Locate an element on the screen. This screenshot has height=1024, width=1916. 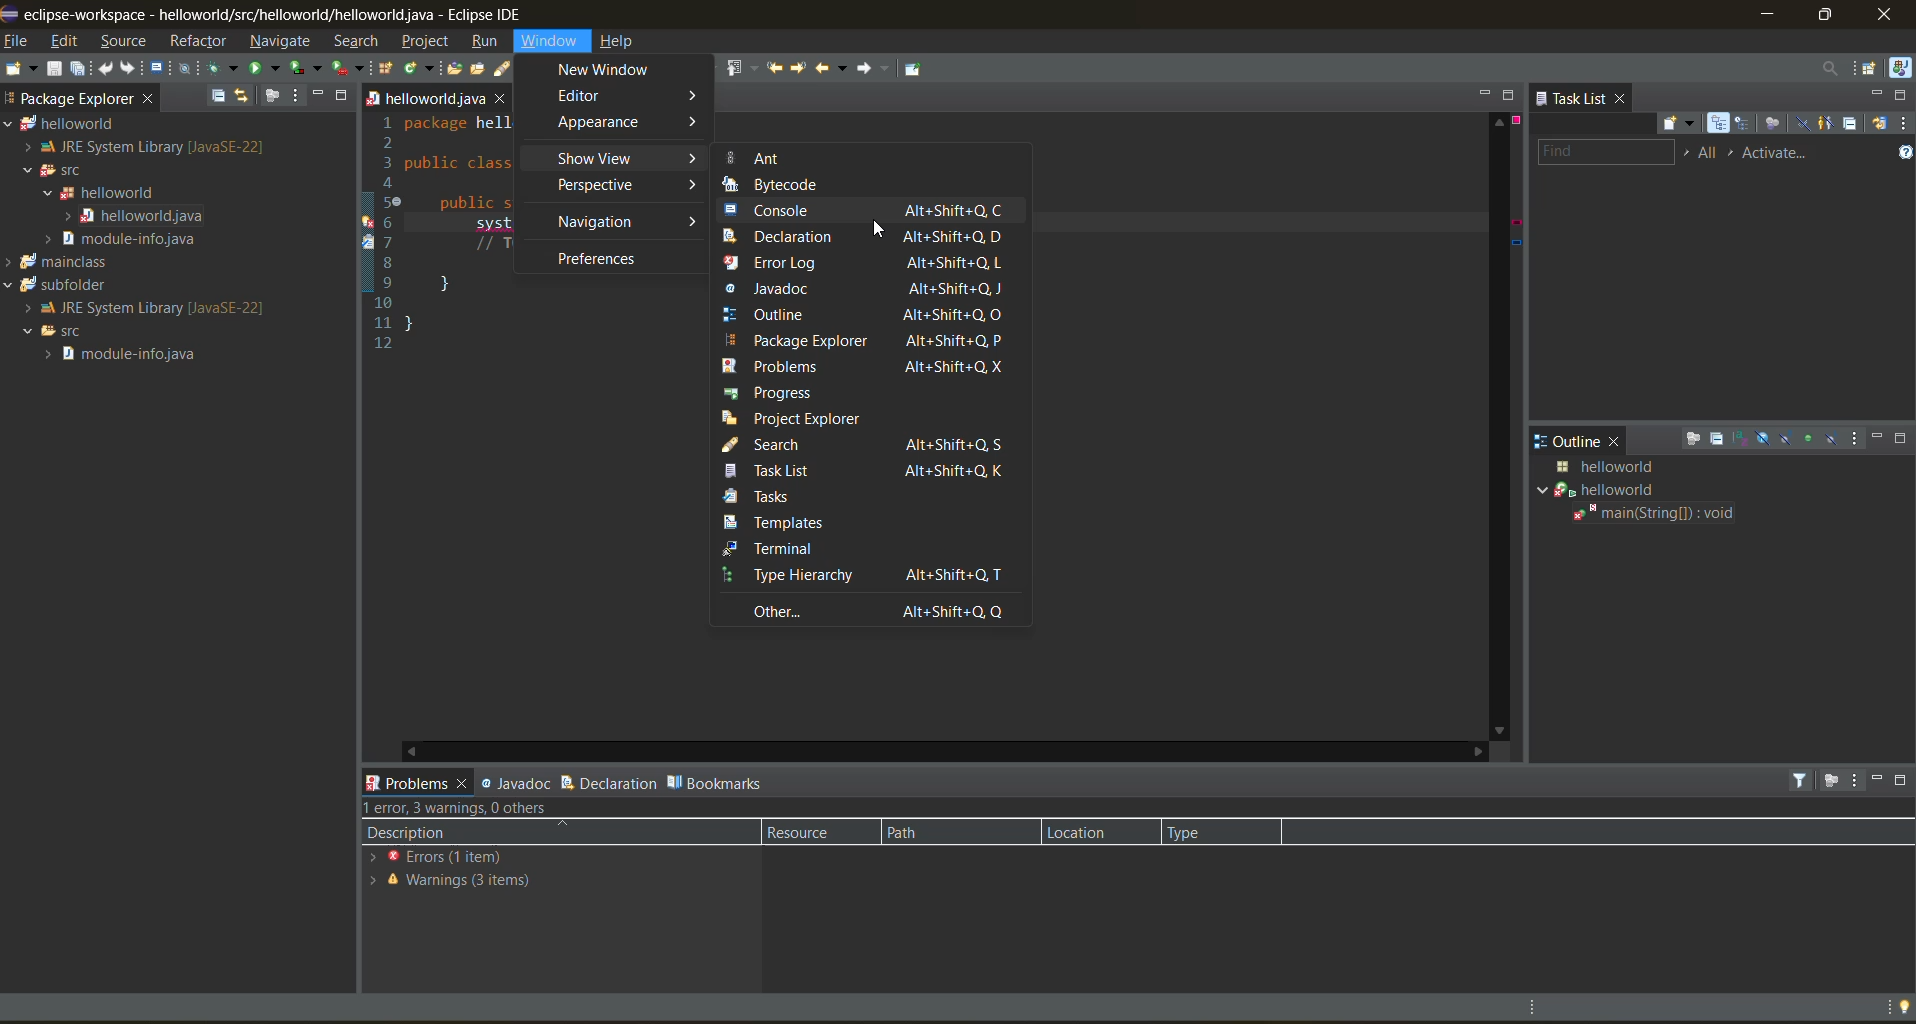
coverage is located at coordinates (306, 70).